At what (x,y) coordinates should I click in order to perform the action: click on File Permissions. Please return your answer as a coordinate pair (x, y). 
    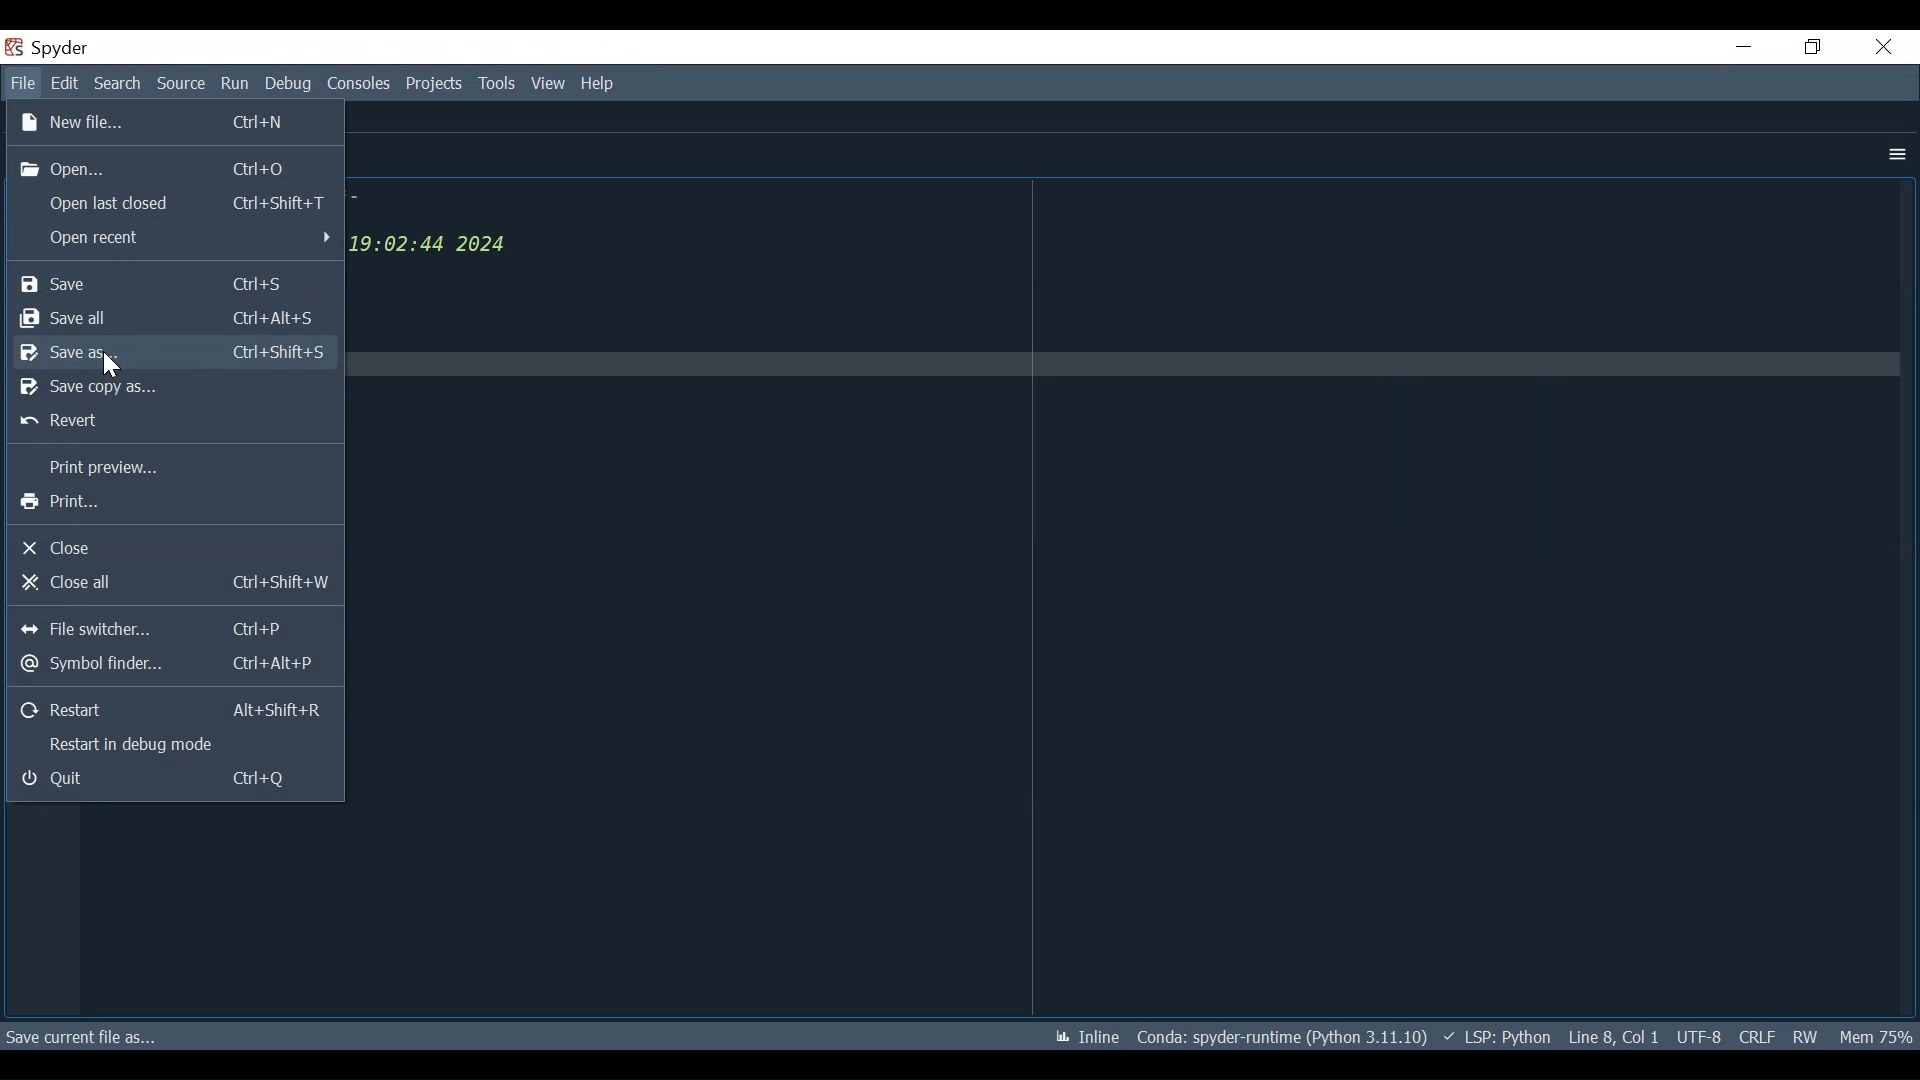
    Looking at the image, I should click on (1804, 1036).